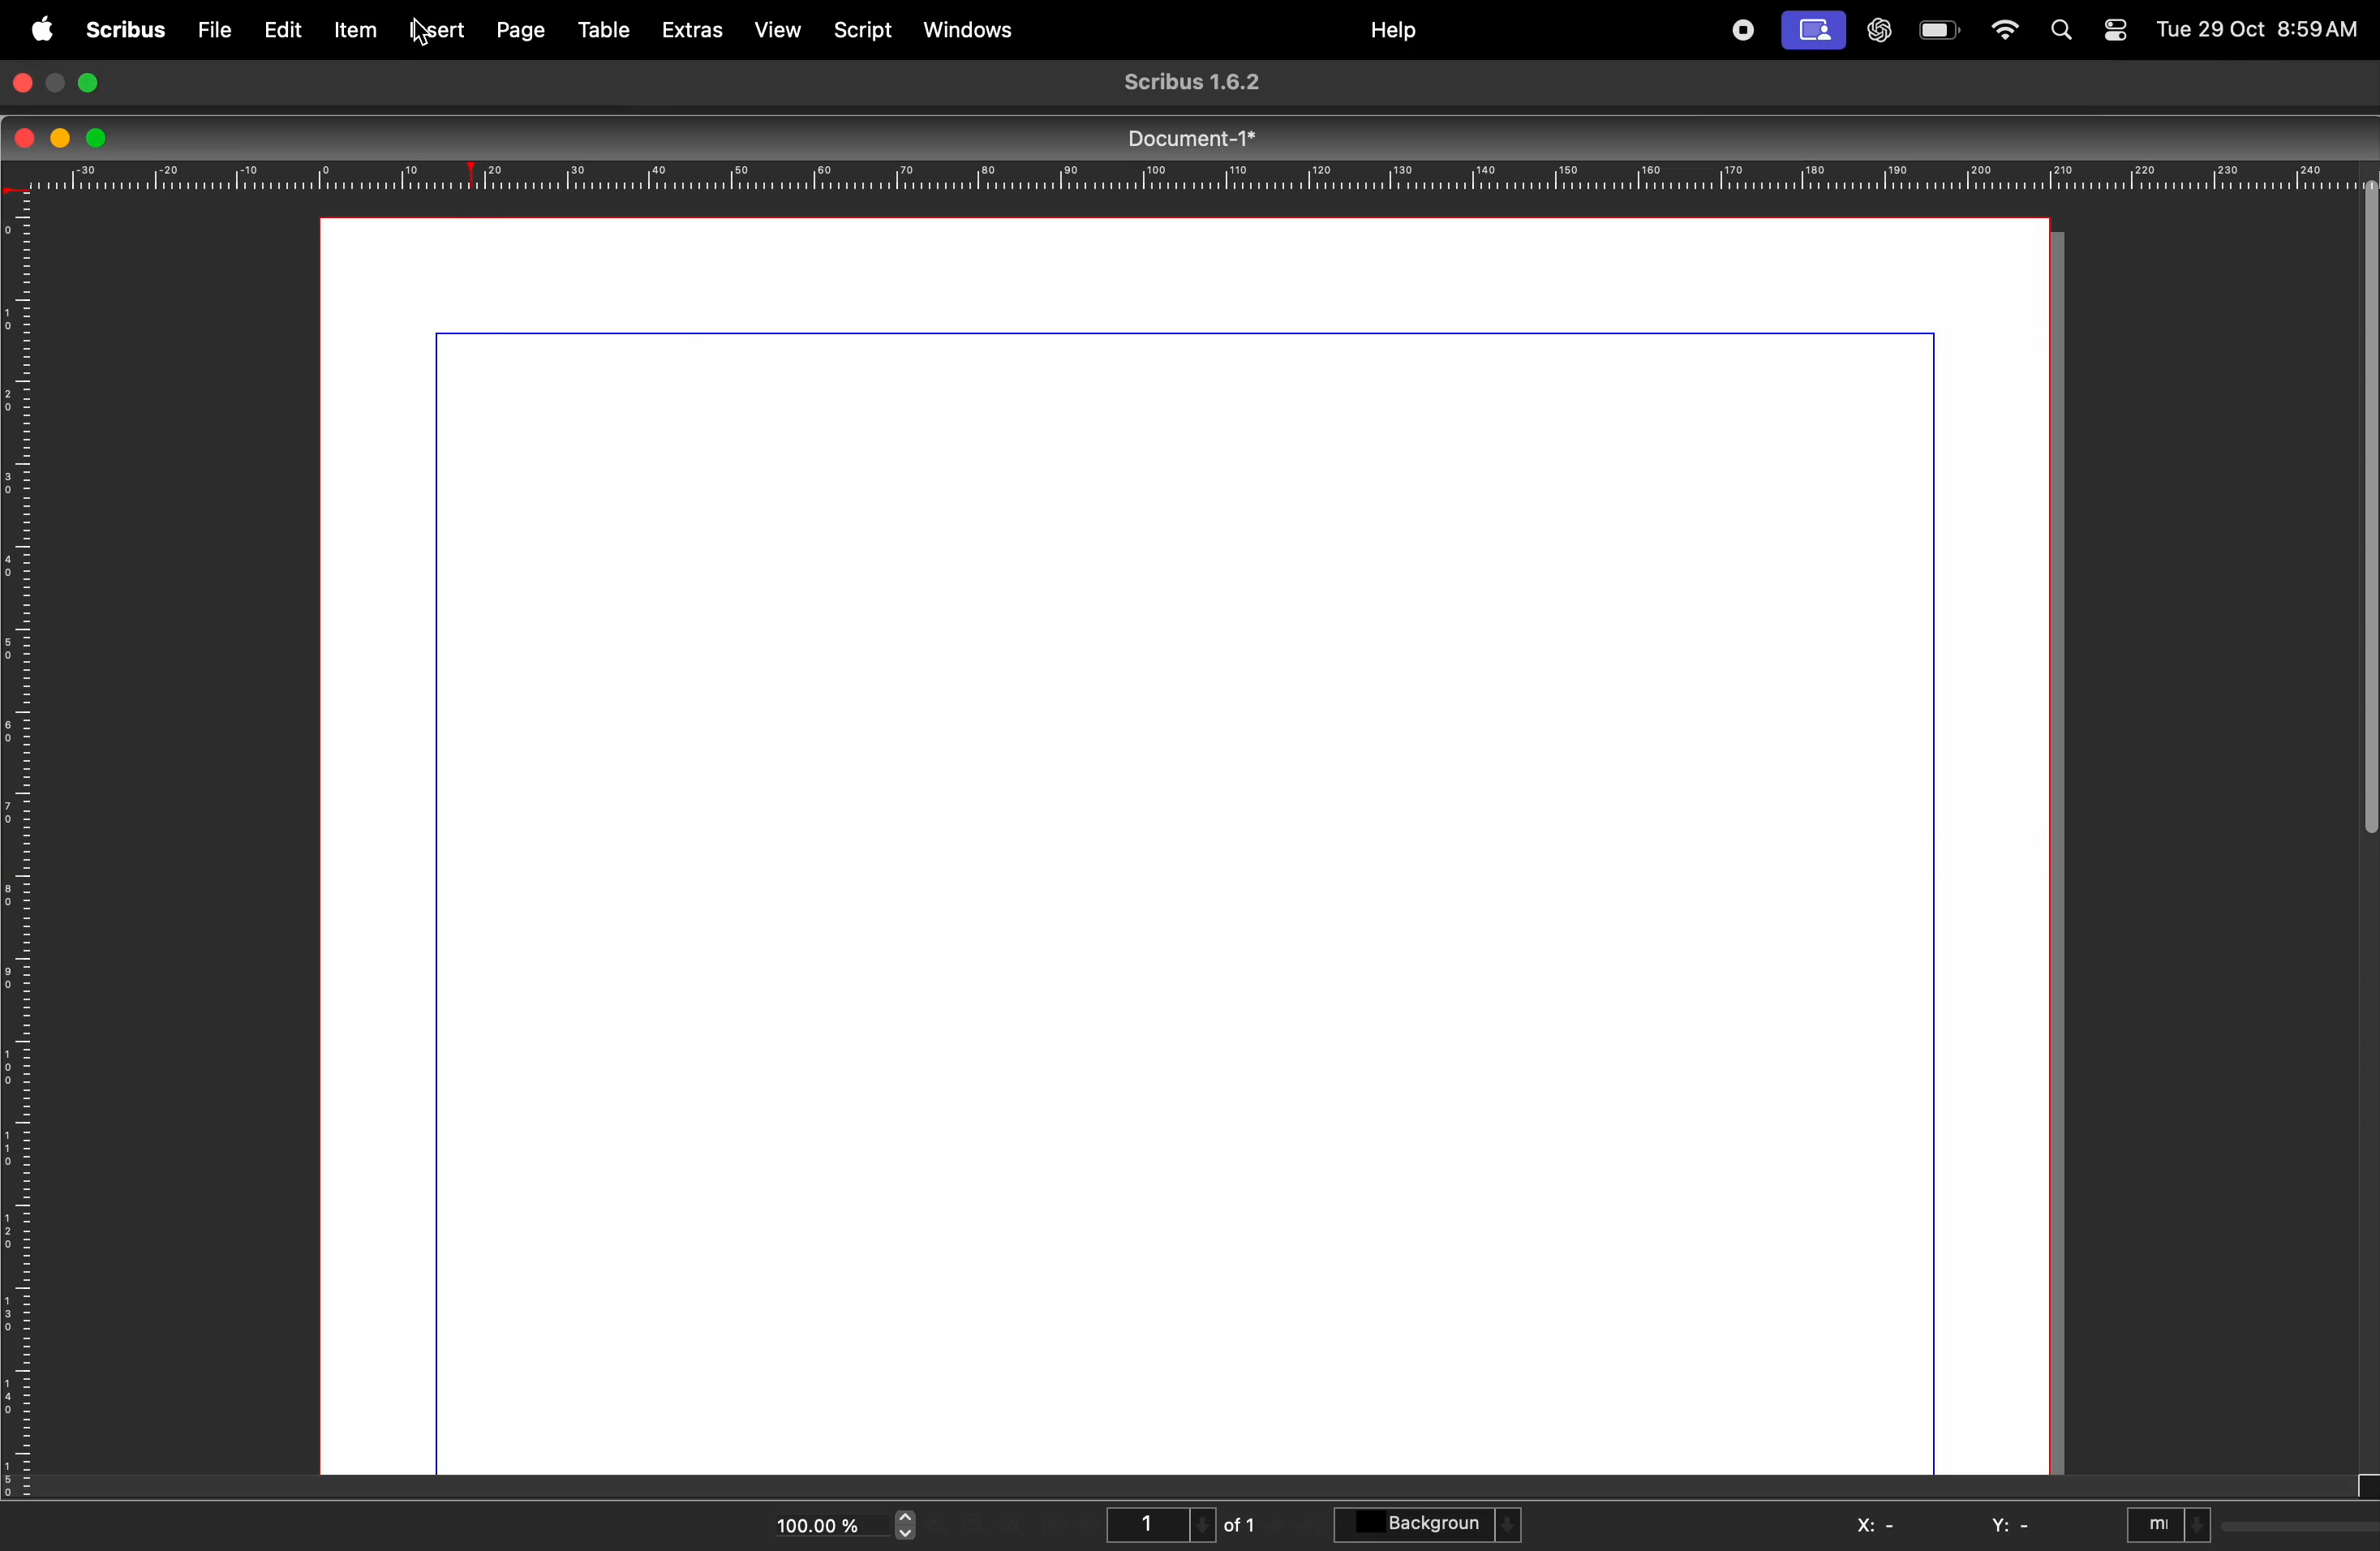  What do you see at coordinates (39, 28) in the screenshot?
I see `apple menu` at bounding box center [39, 28].